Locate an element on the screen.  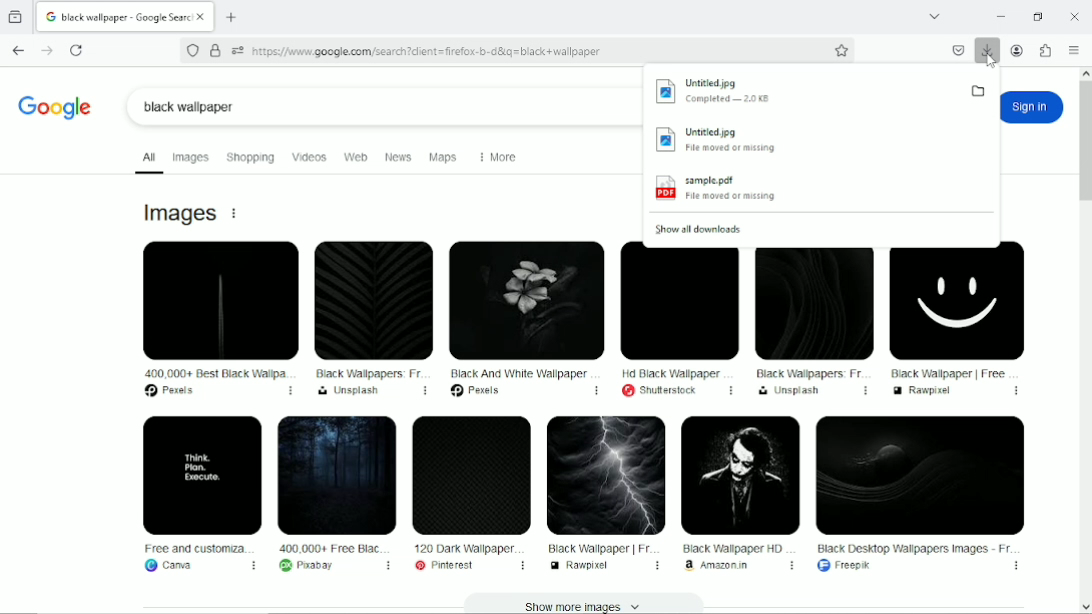
Go back is located at coordinates (18, 49).